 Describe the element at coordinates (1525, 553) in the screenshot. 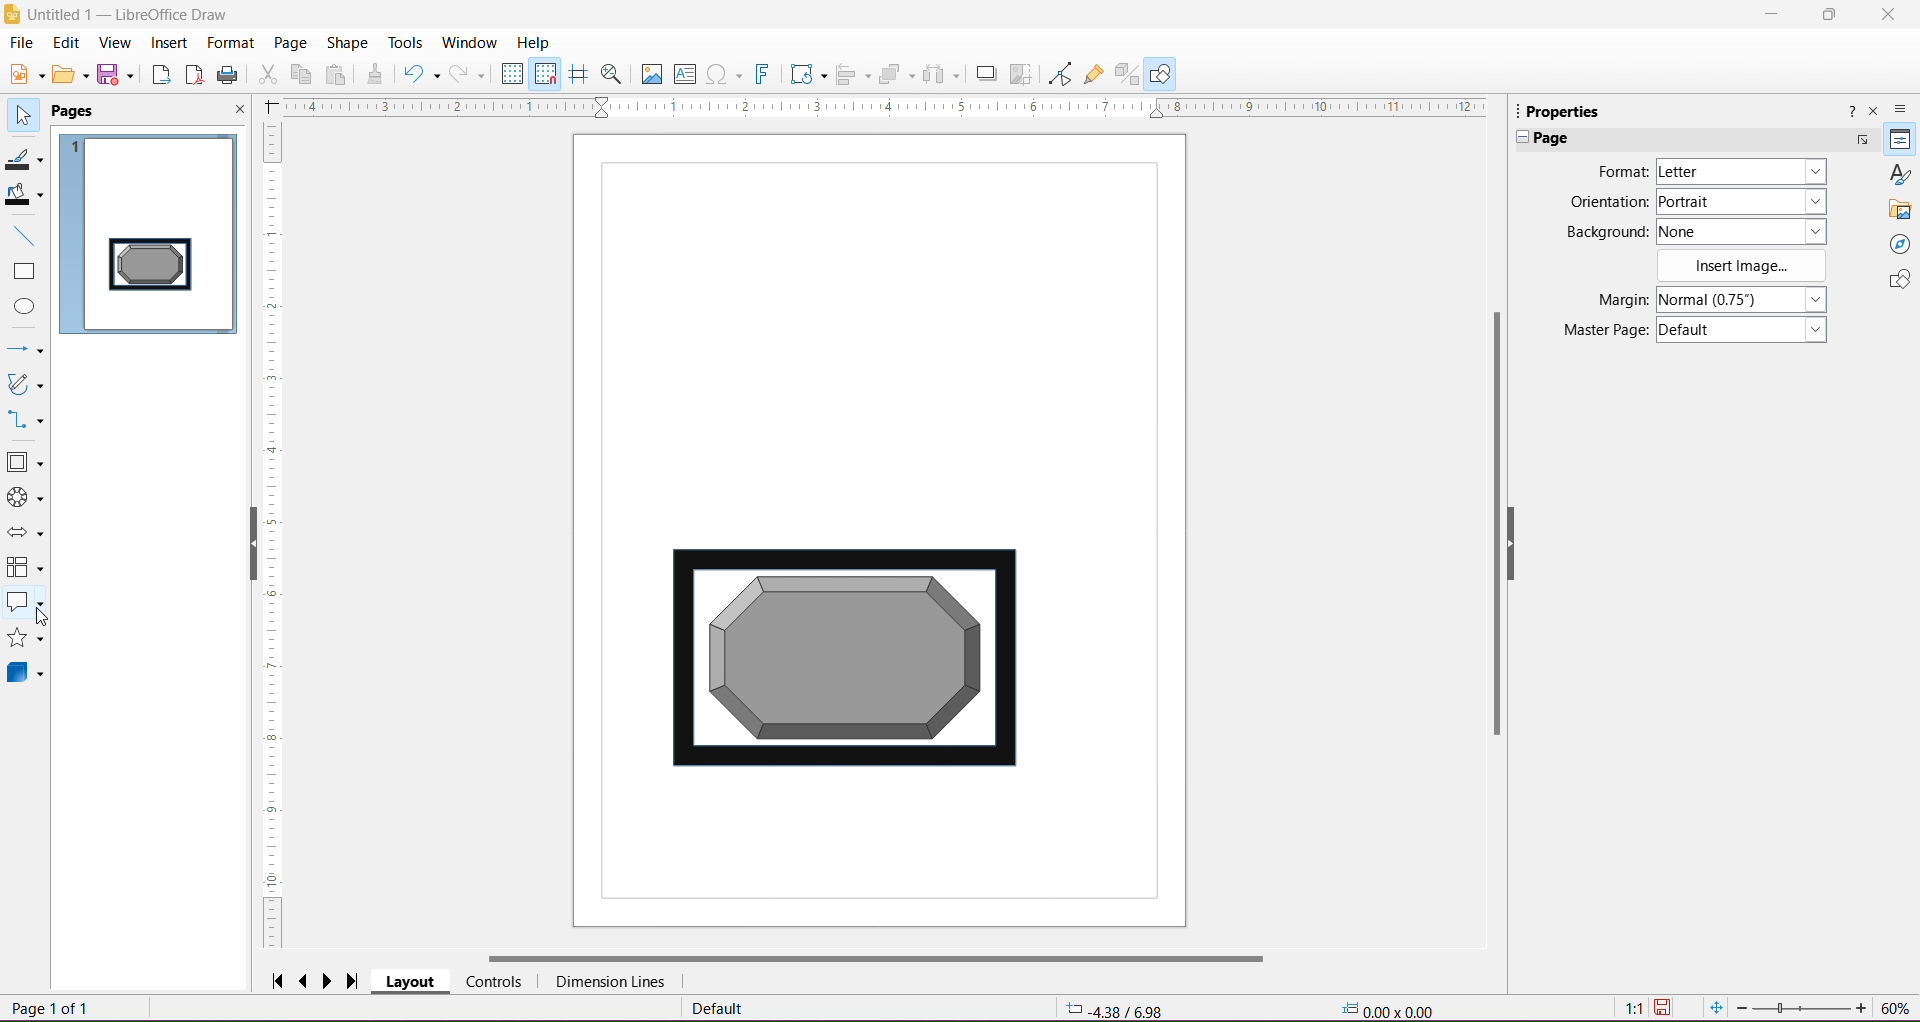

I see `Hide` at that location.